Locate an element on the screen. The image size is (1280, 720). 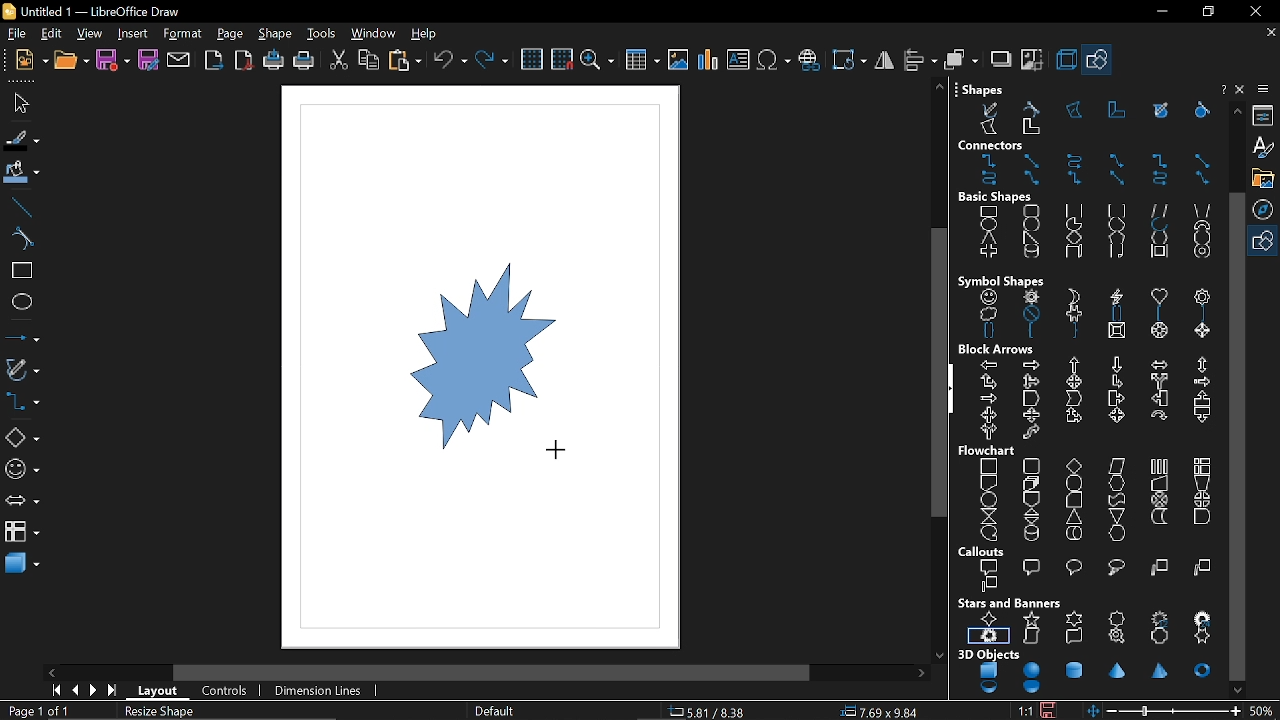
align is located at coordinates (918, 60).